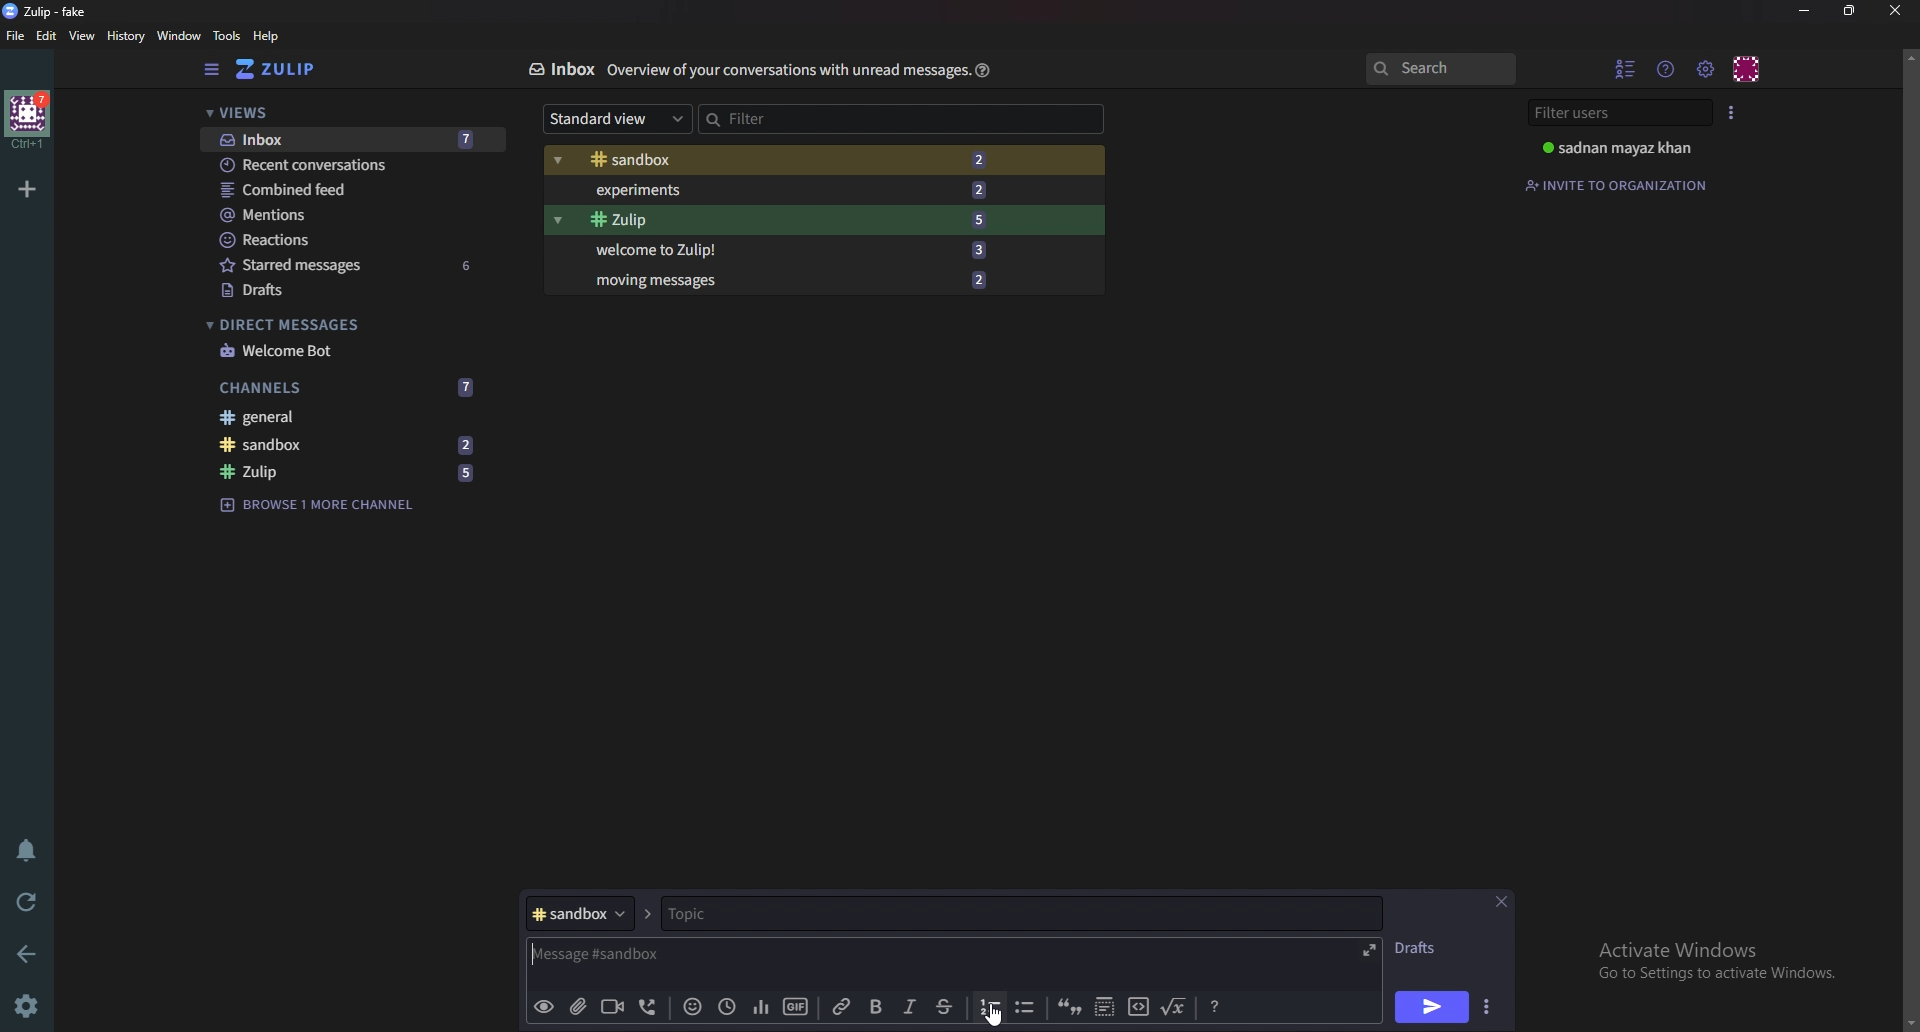  What do you see at coordinates (1175, 1006) in the screenshot?
I see `Math` at bounding box center [1175, 1006].